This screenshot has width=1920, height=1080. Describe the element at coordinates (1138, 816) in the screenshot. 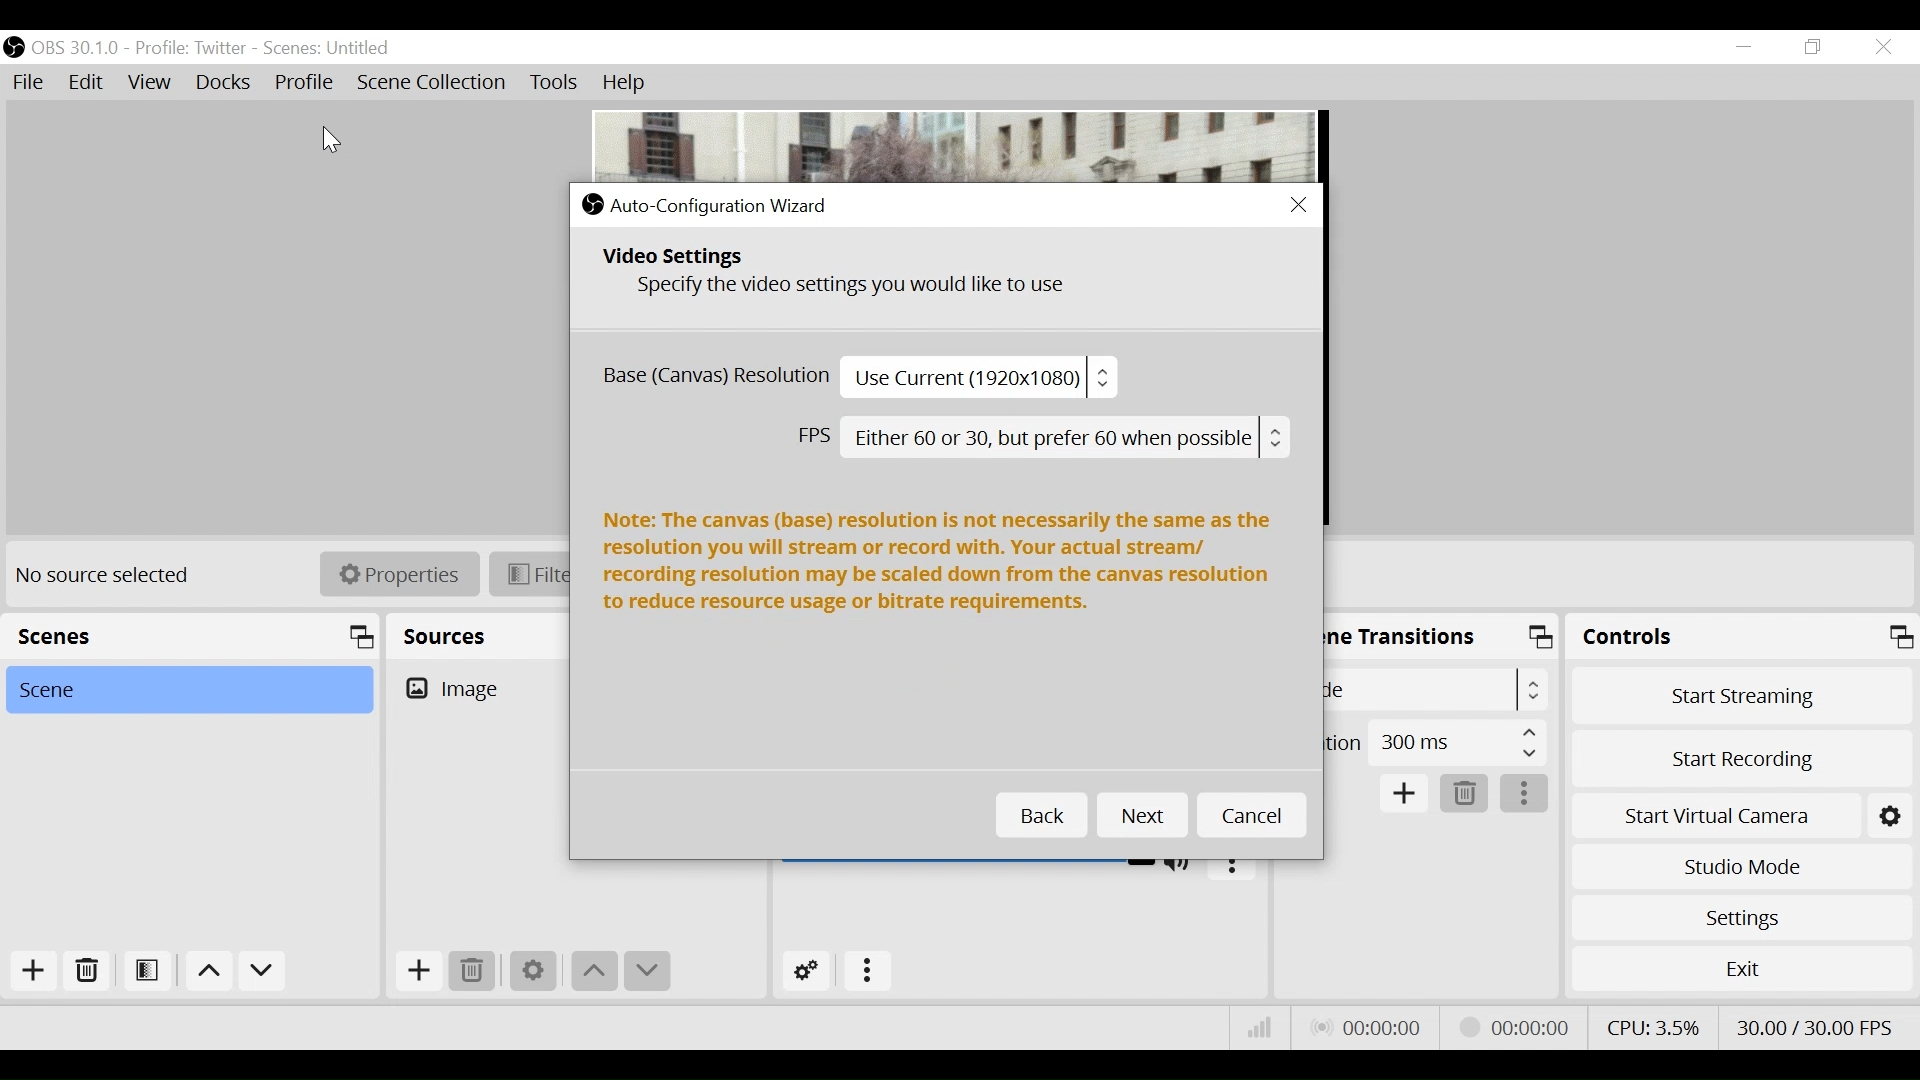

I see `Next ` at that location.